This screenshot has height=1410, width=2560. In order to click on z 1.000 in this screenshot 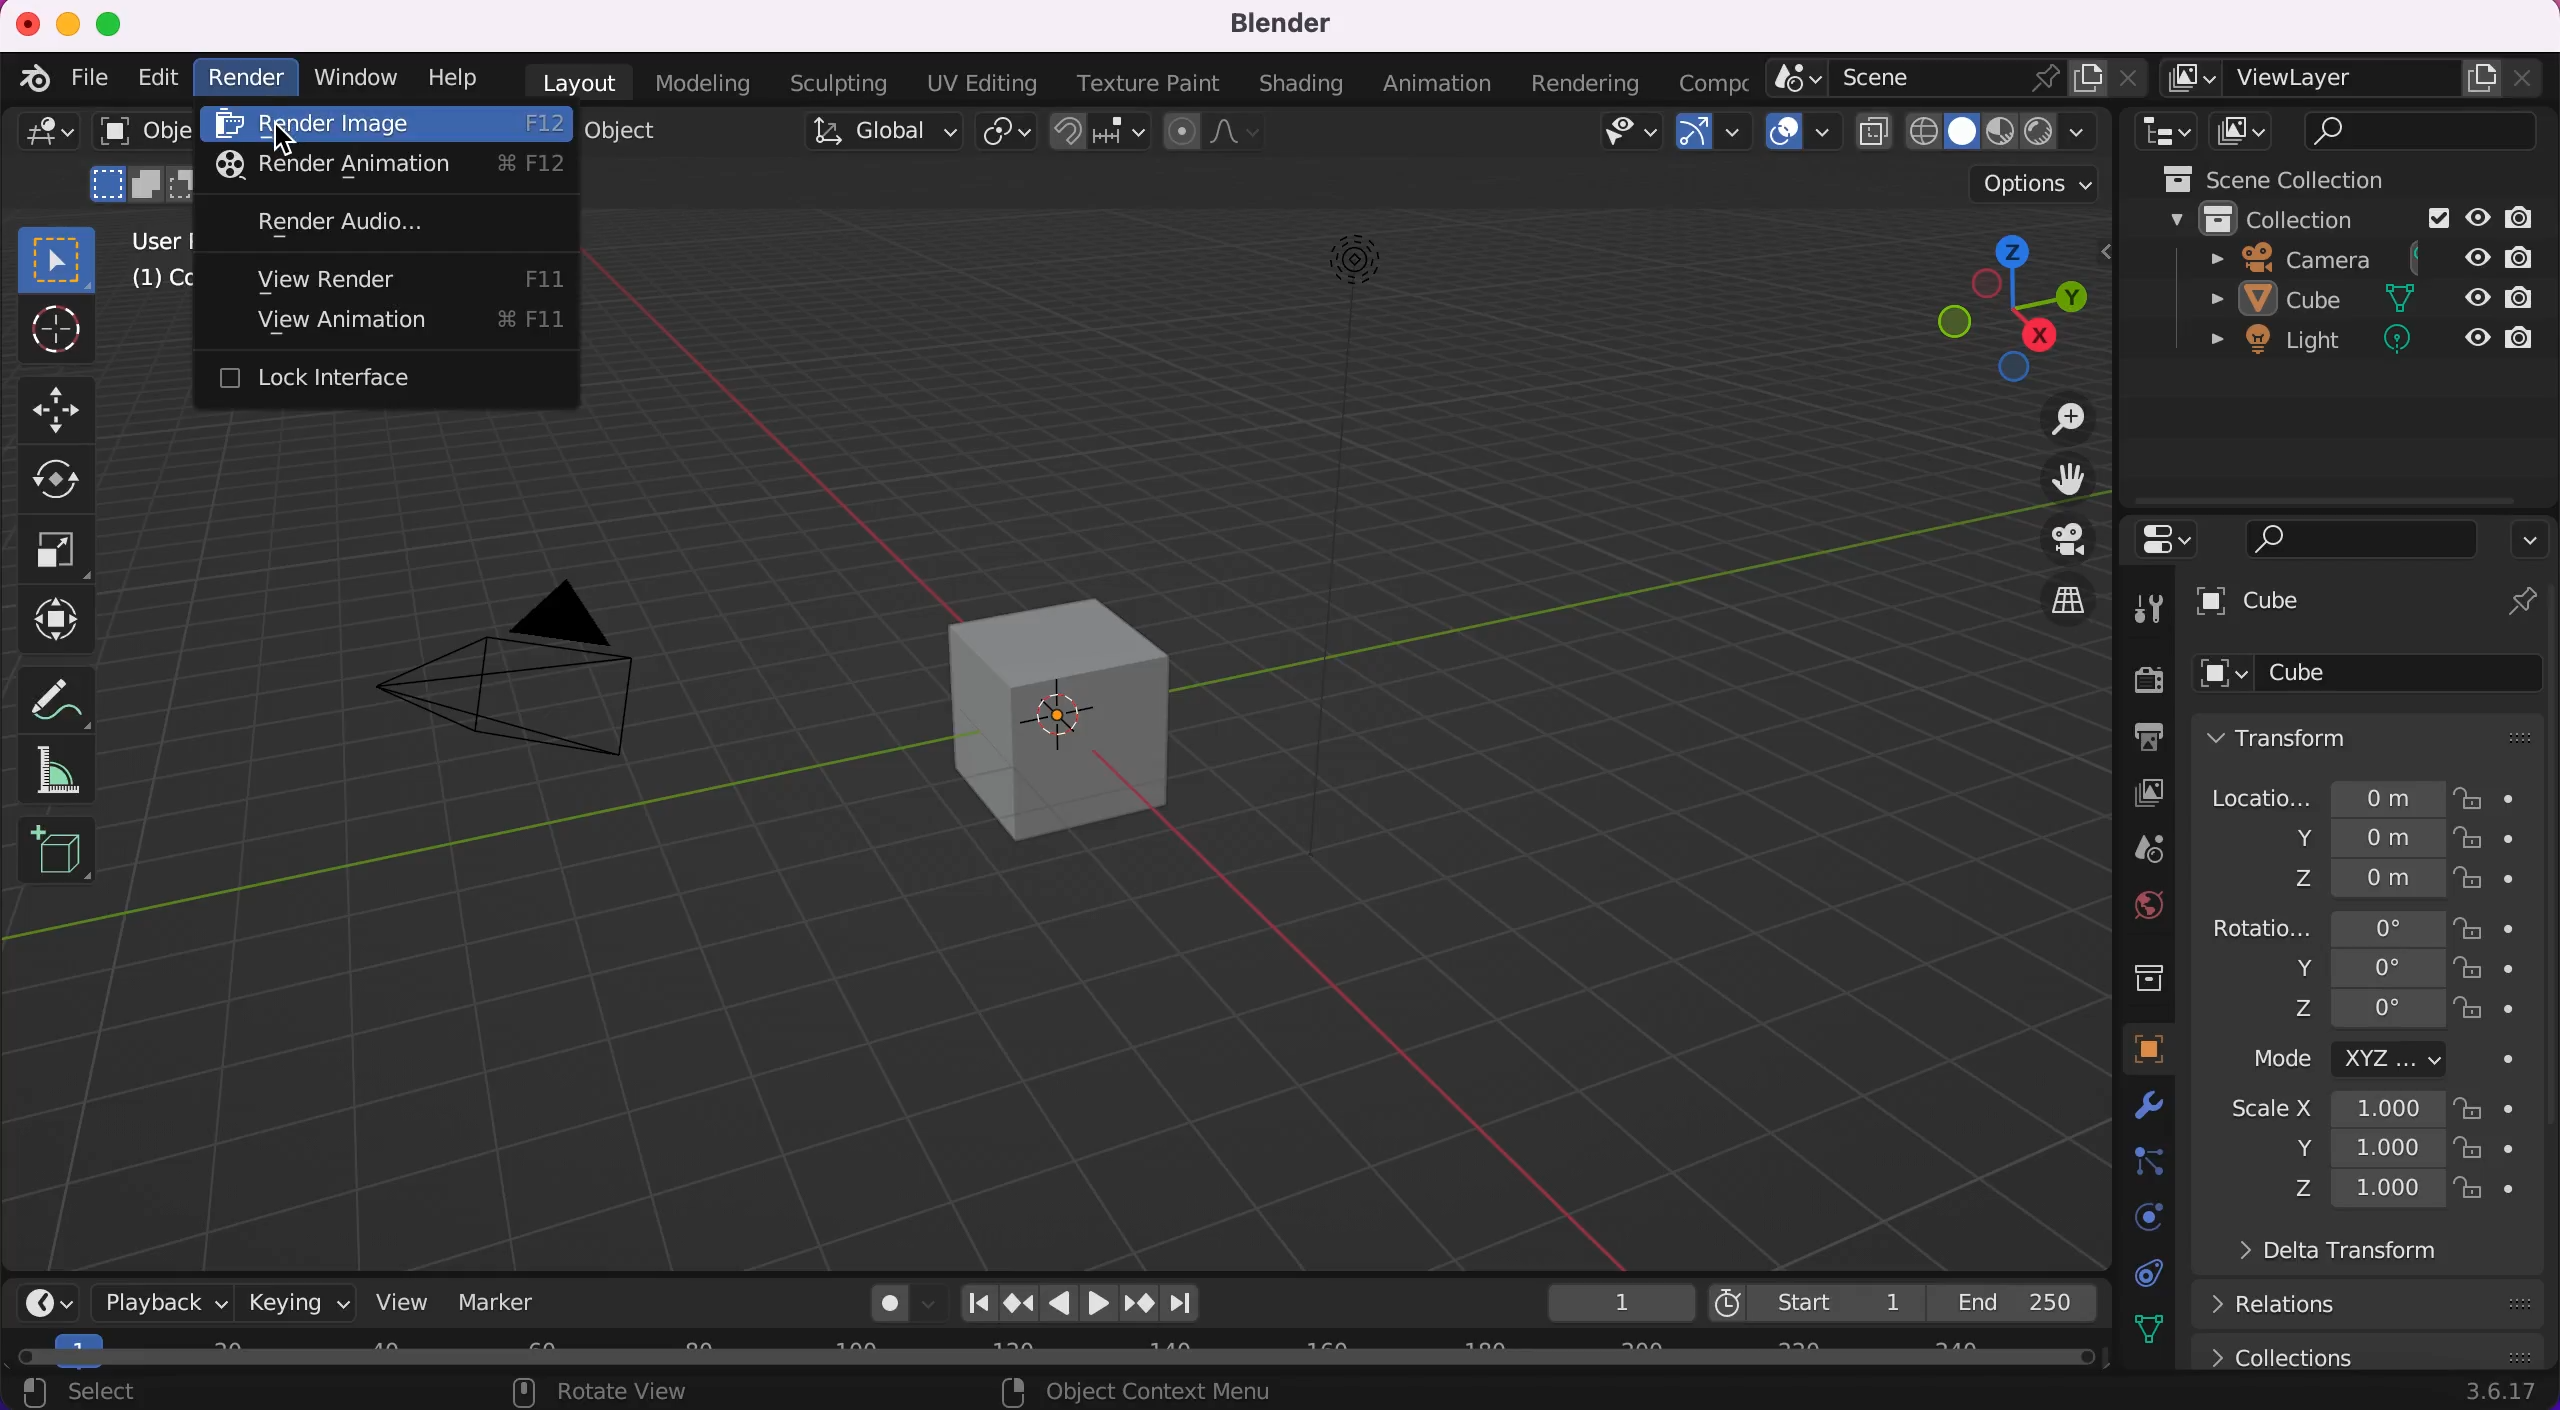, I will do `click(2364, 1190)`.